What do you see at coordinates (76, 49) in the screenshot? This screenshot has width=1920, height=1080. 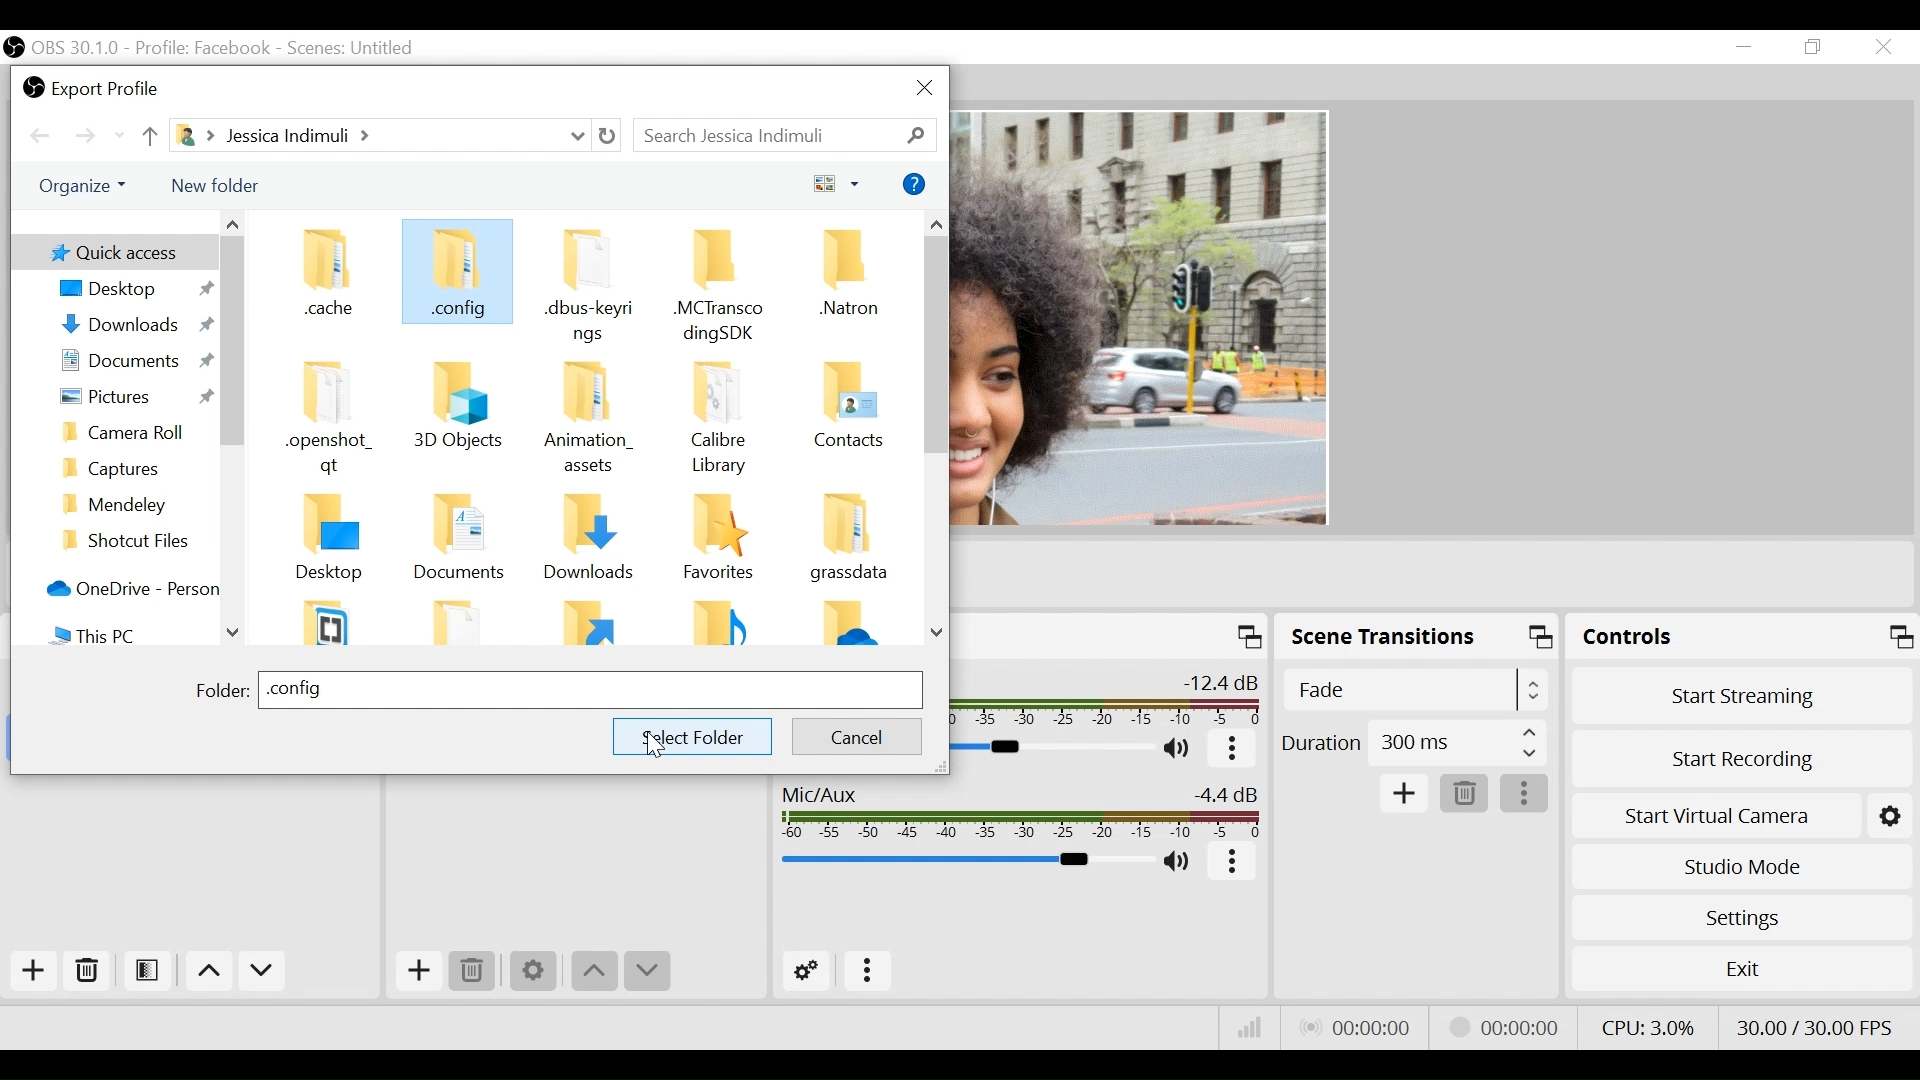 I see `OBS Version` at bounding box center [76, 49].